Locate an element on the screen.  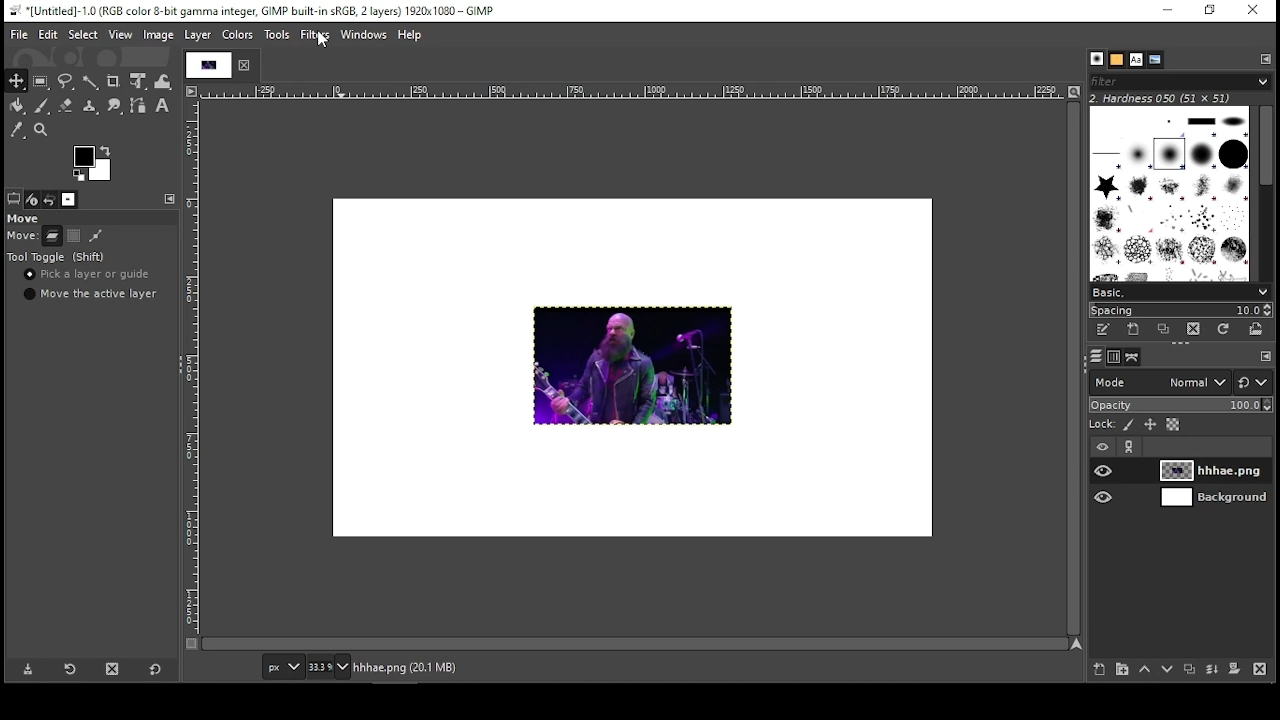
close window is located at coordinates (1254, 10).